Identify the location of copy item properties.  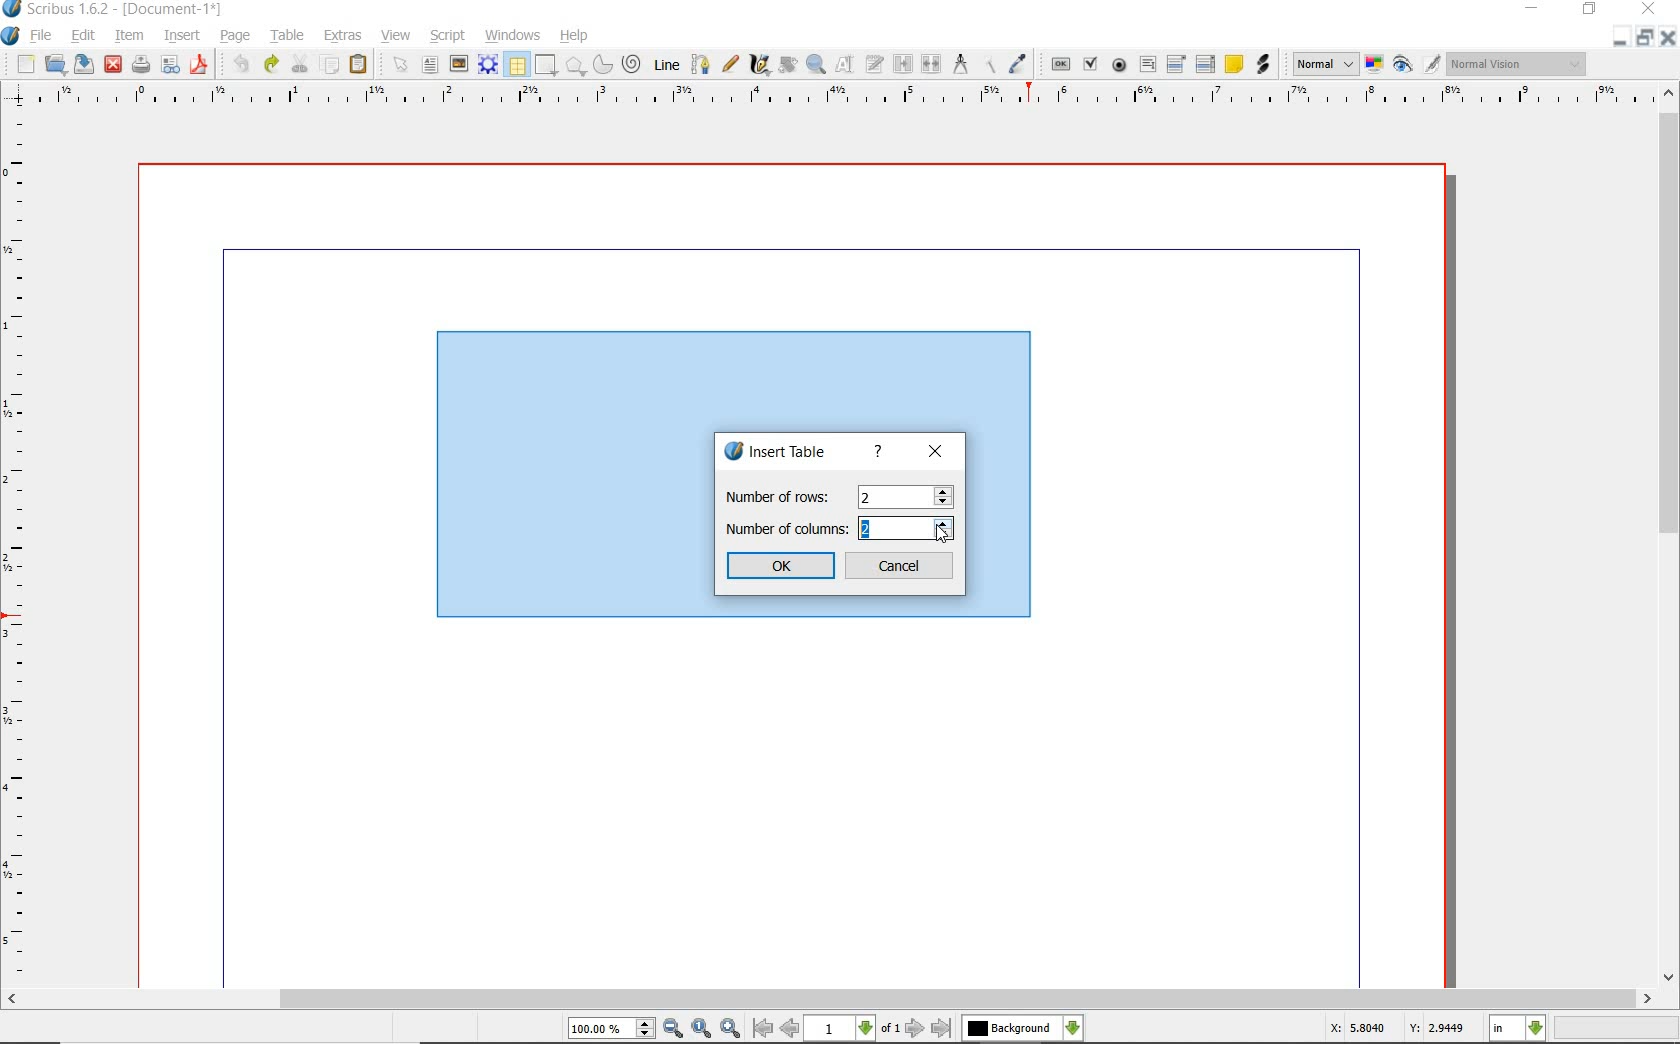
(988, 65).